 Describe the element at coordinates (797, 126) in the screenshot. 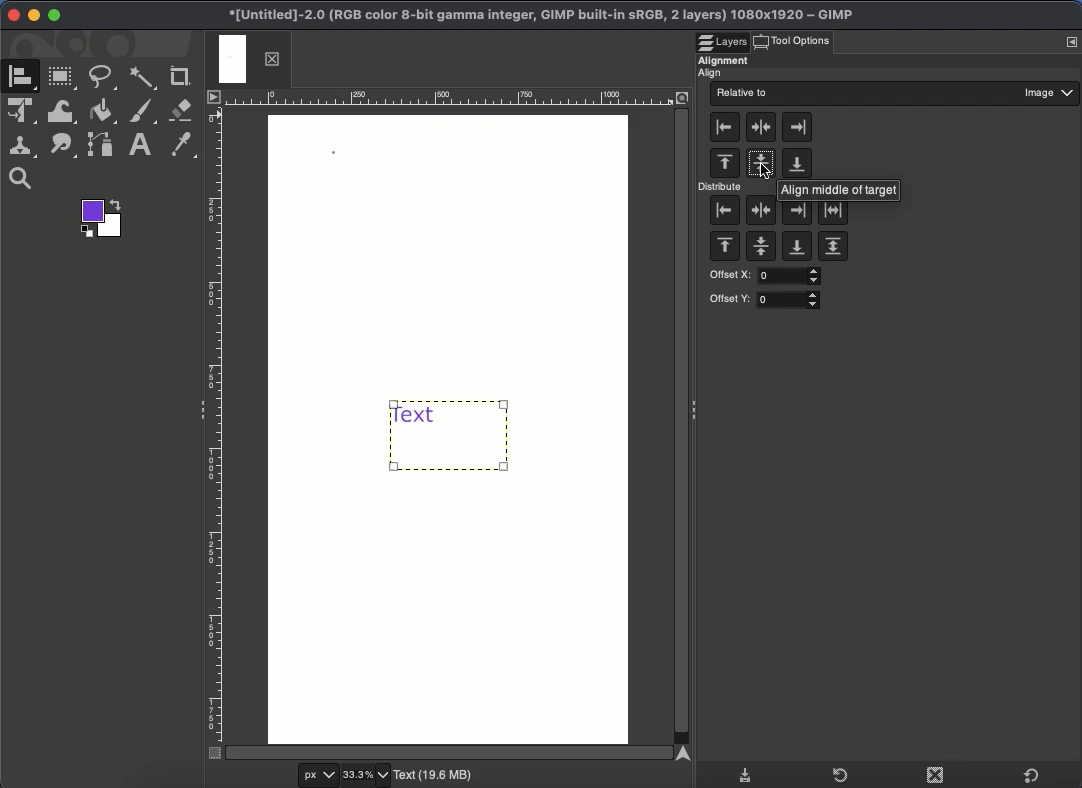

I see `Align to the right` at that location.